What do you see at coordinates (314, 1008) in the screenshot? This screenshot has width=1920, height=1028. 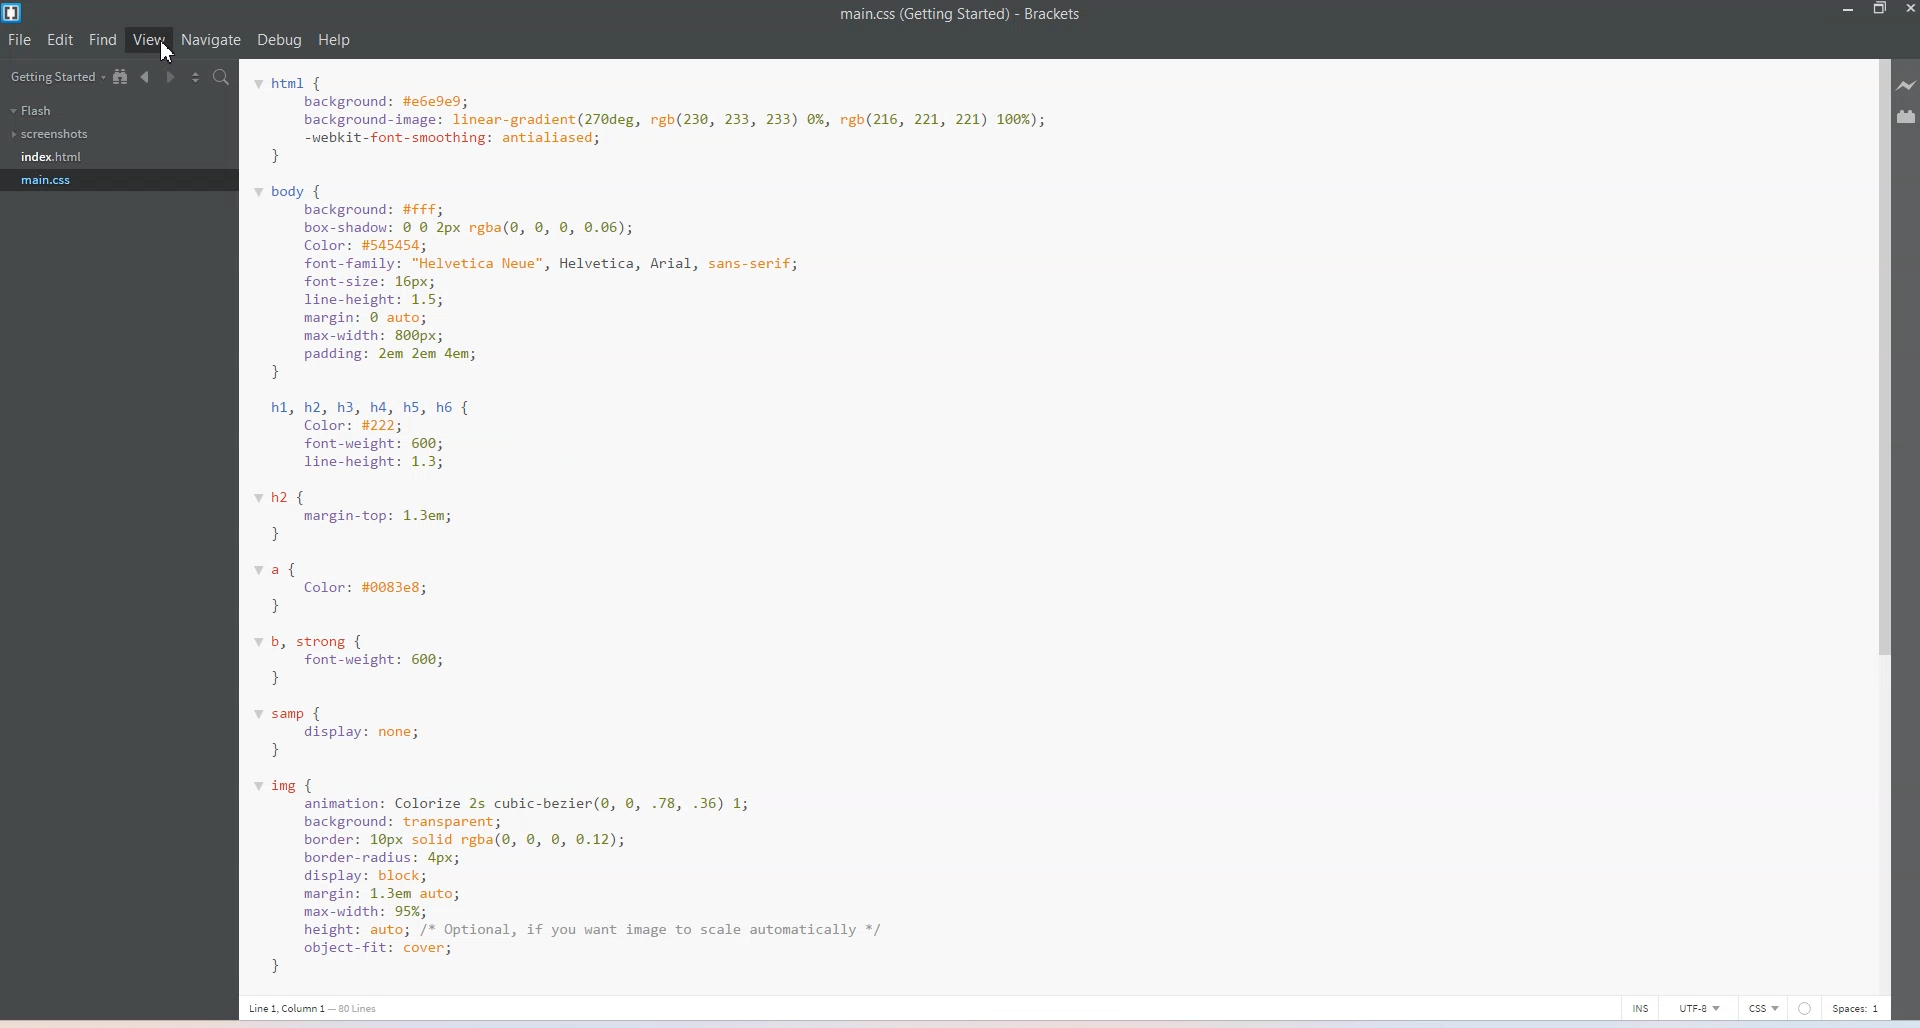 I see `Line 1, column 1 - 80 lines` at bounding box center [314, 1008].